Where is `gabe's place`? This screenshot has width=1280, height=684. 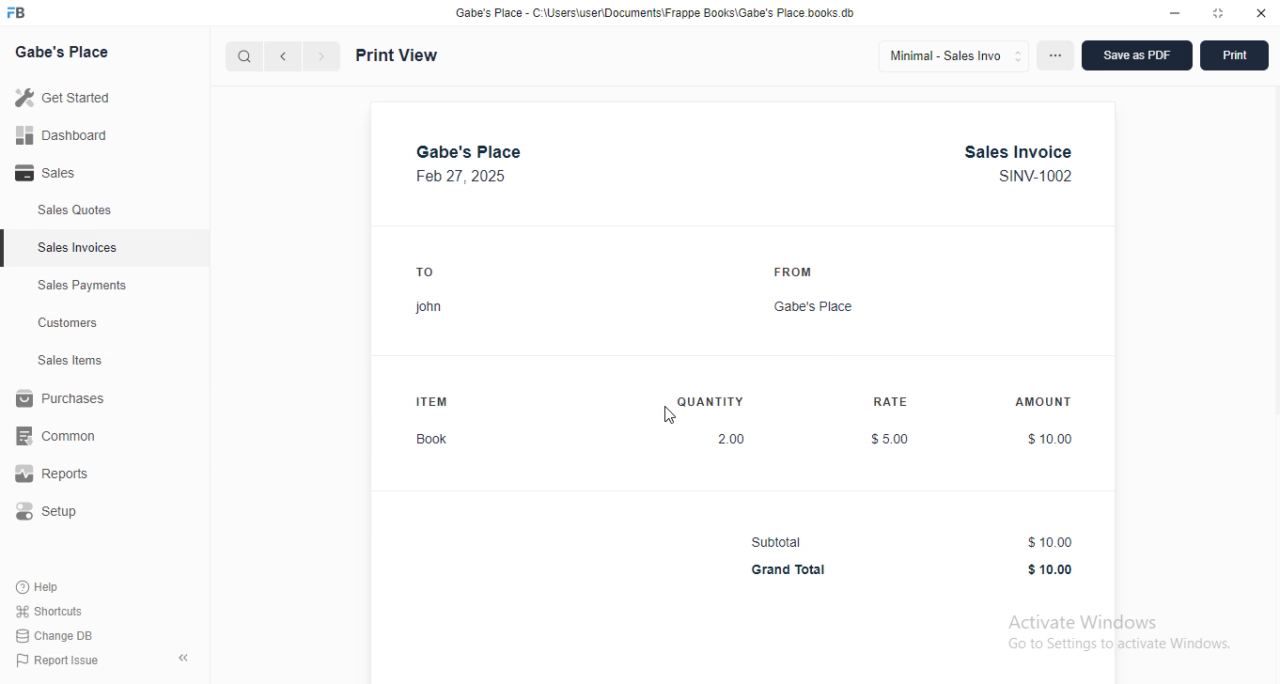
gabe's place is located at coordinates (63, 51).